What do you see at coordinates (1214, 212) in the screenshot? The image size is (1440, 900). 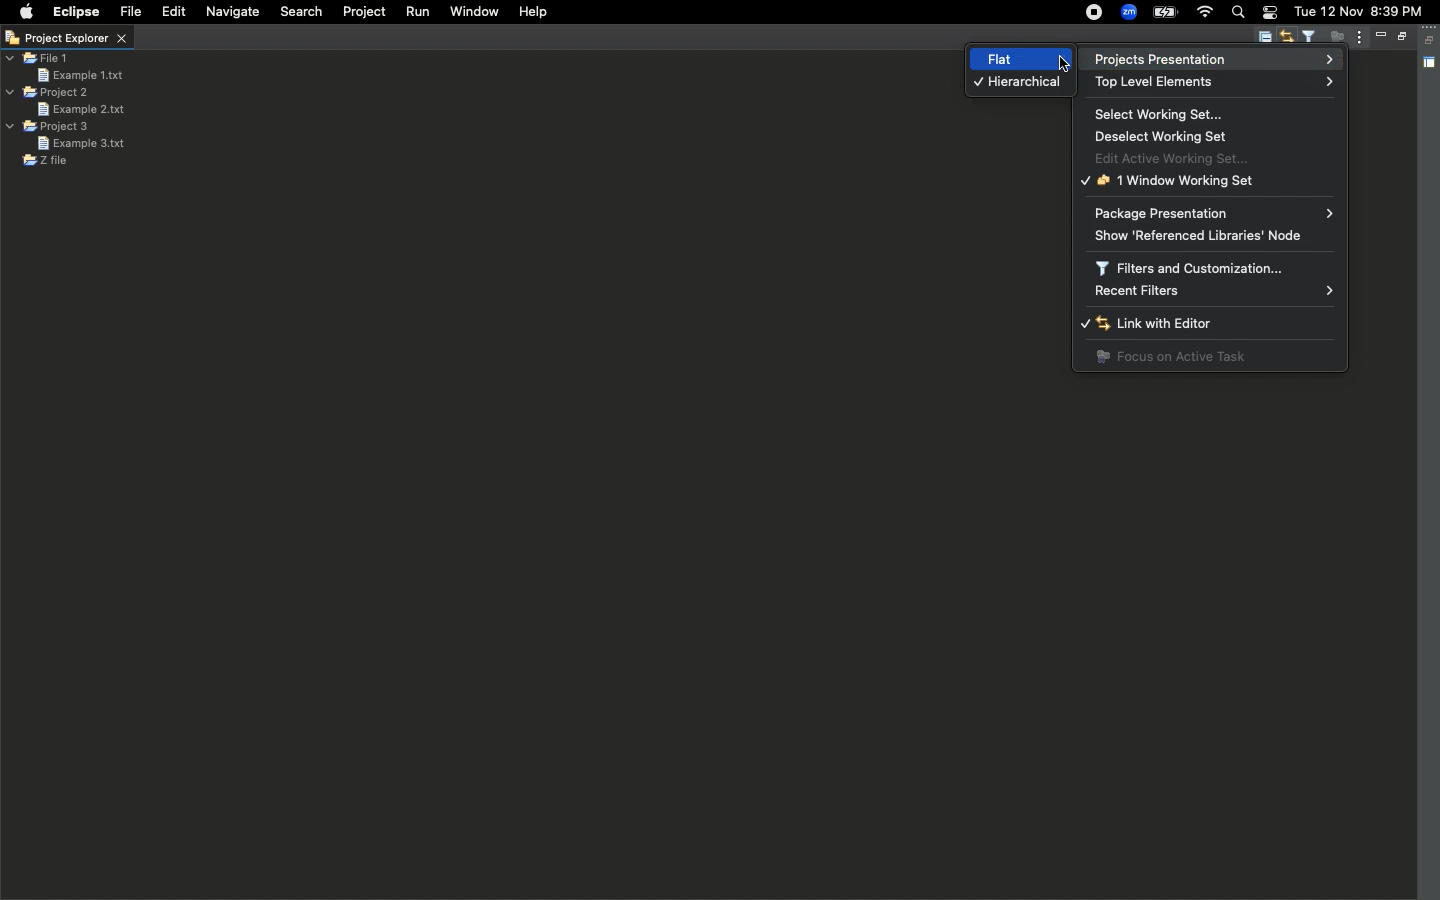 I see `Packaging presentation` at bounding box center [1214, 212].